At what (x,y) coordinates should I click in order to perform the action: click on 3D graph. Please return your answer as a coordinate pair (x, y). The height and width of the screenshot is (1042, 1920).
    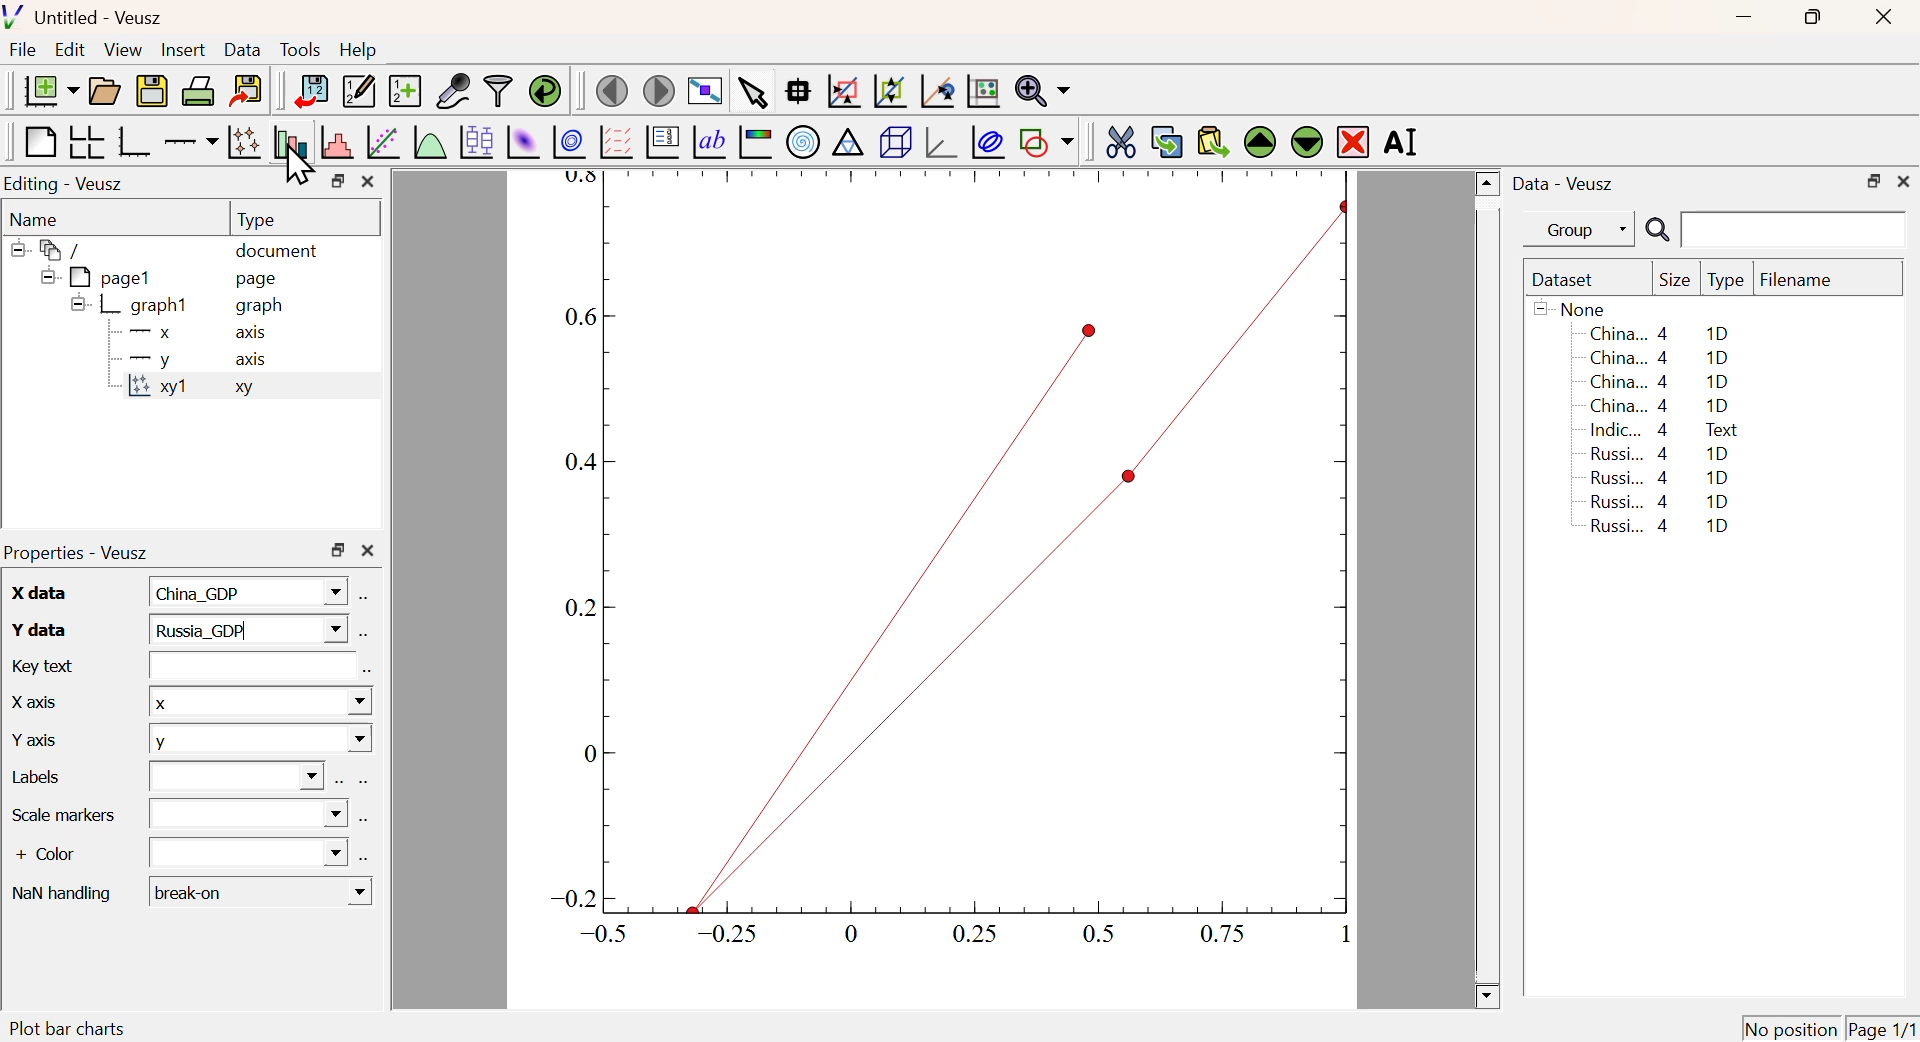
    Looking at the image, I should click on (943, 144).